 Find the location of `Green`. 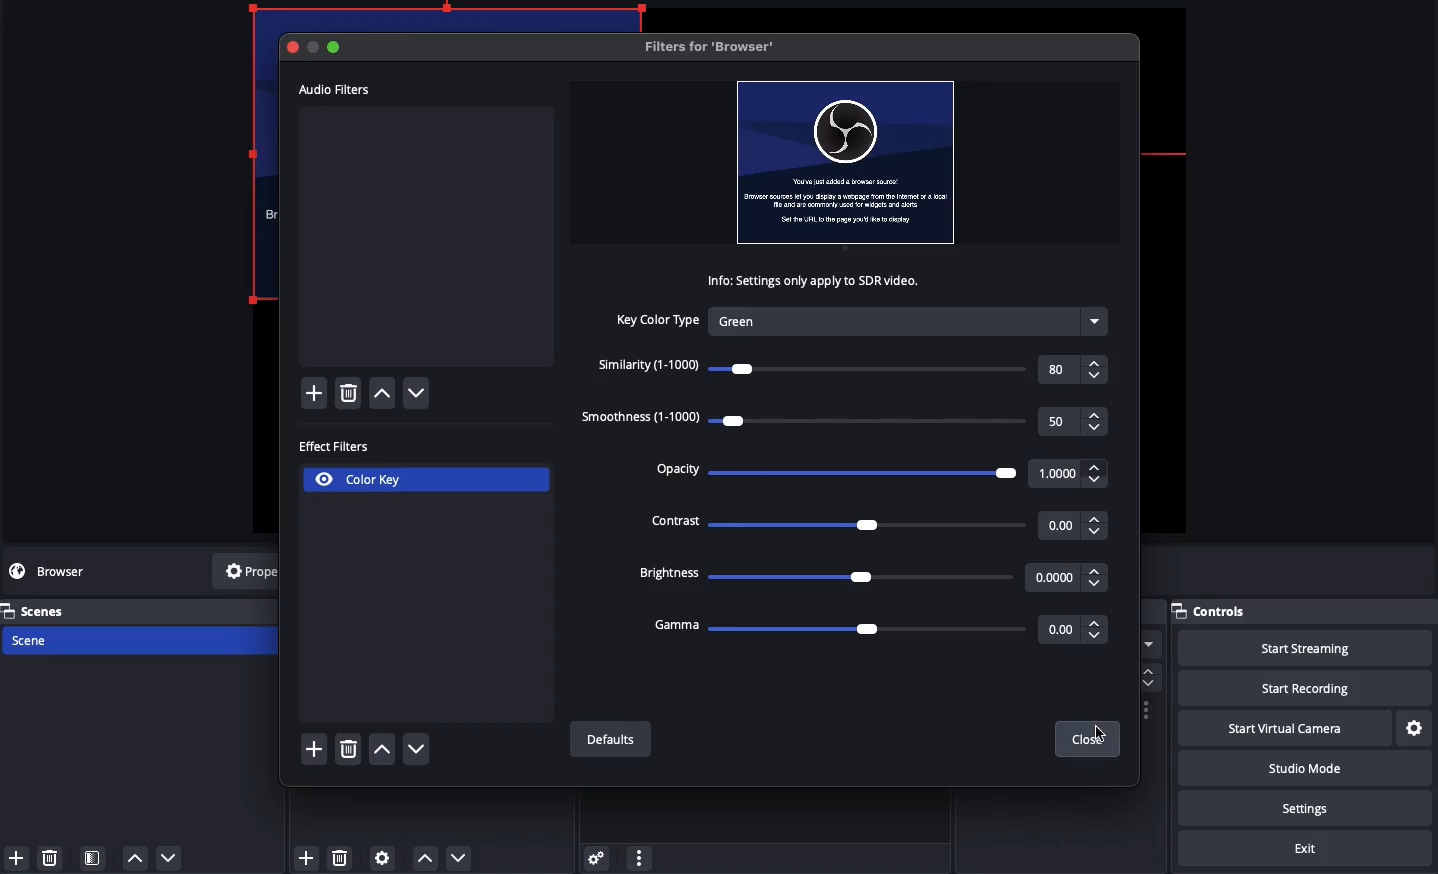

Green is located at coordinates (911, 321).